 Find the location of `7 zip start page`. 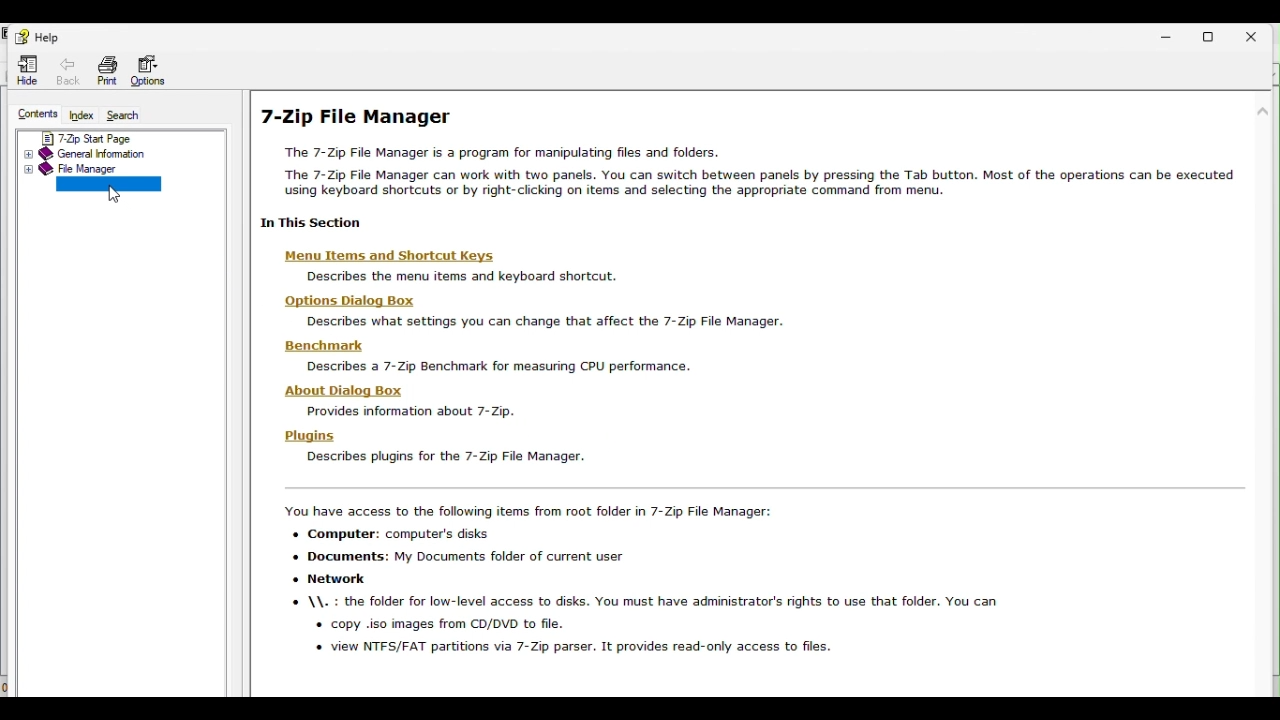

7 zip start page is located at coordinates (123, 137).